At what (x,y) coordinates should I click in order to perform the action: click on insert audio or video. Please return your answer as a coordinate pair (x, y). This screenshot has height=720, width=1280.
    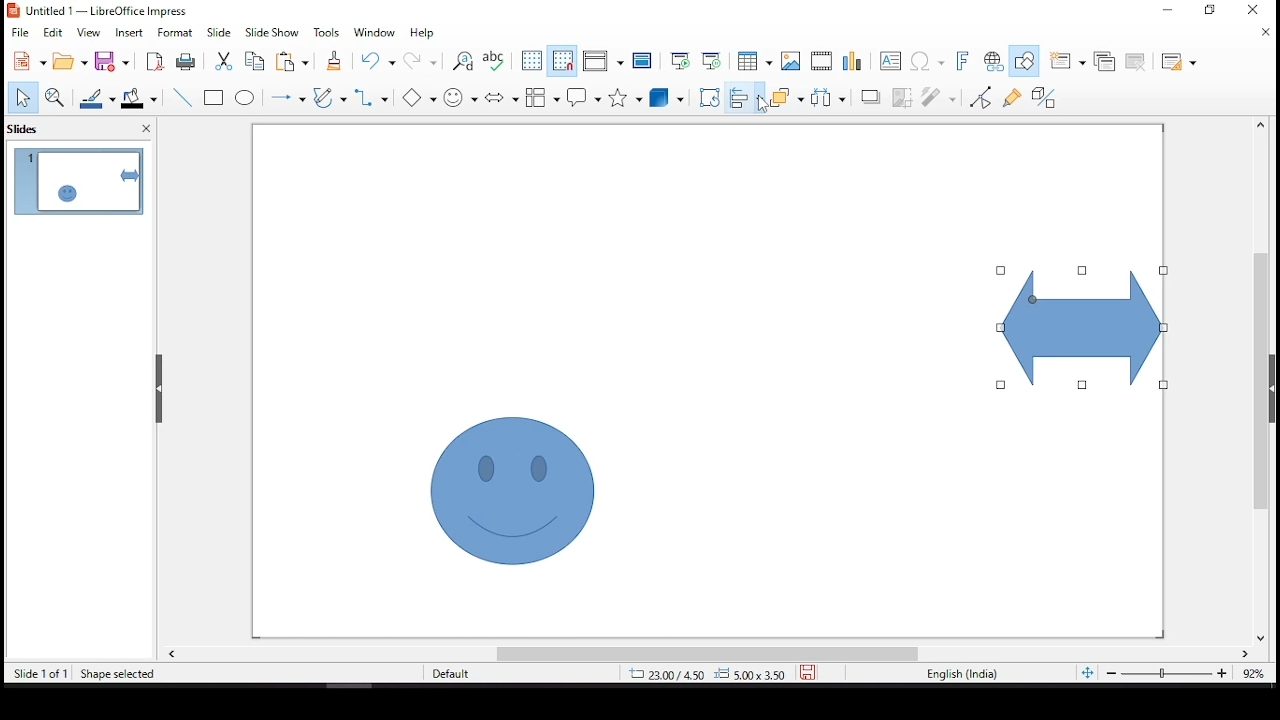
    Looking at the image, I should click on (823, 61).